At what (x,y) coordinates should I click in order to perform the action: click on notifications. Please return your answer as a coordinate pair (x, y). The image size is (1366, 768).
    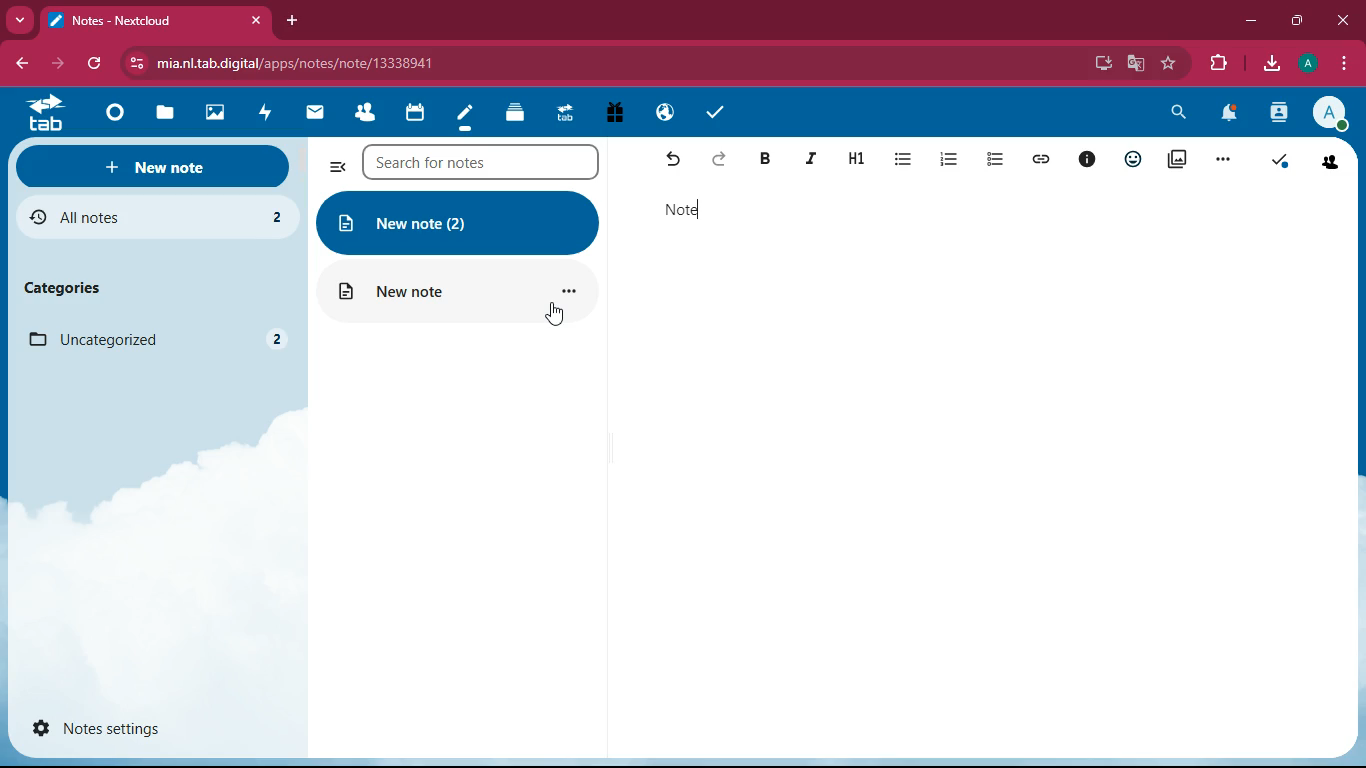
    Looking at the image, I should click on (1228, 115).